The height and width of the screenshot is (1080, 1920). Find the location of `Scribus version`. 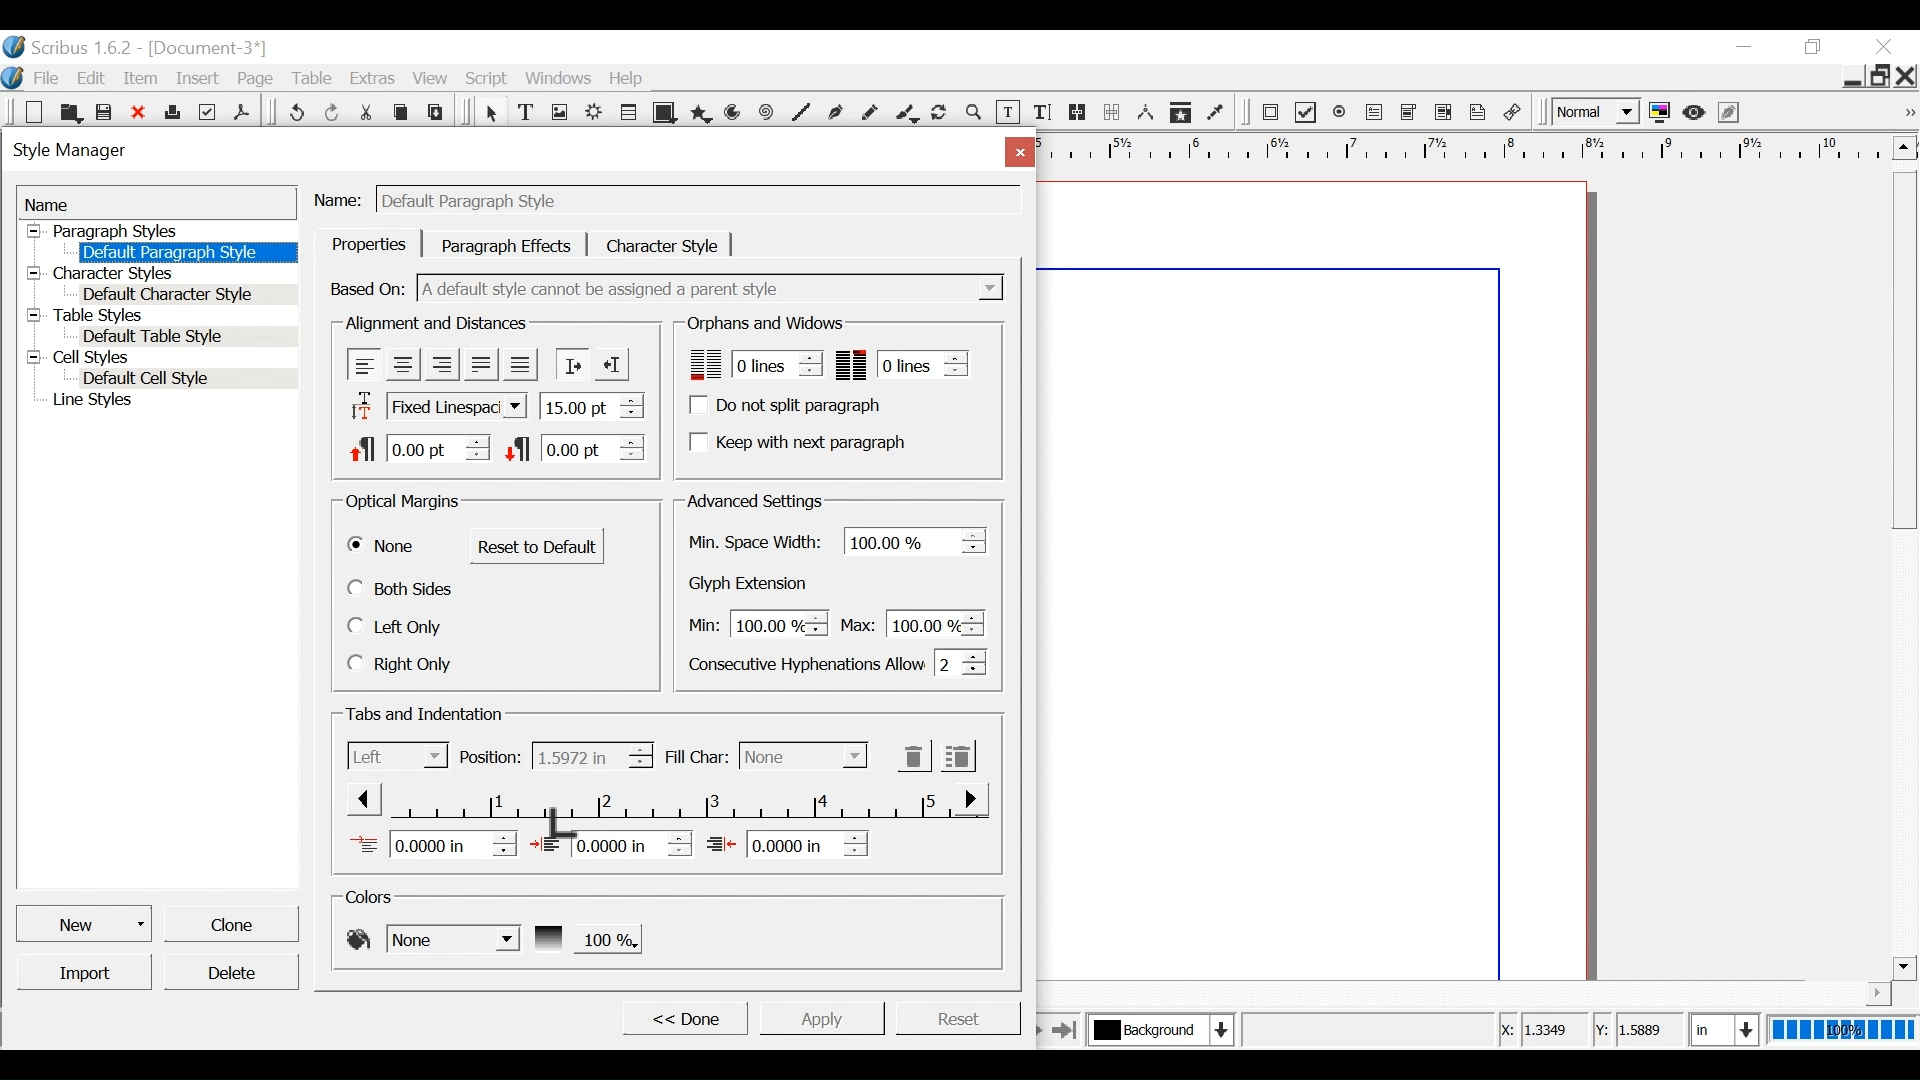

Scribus version is located at coordinates (69, 47).